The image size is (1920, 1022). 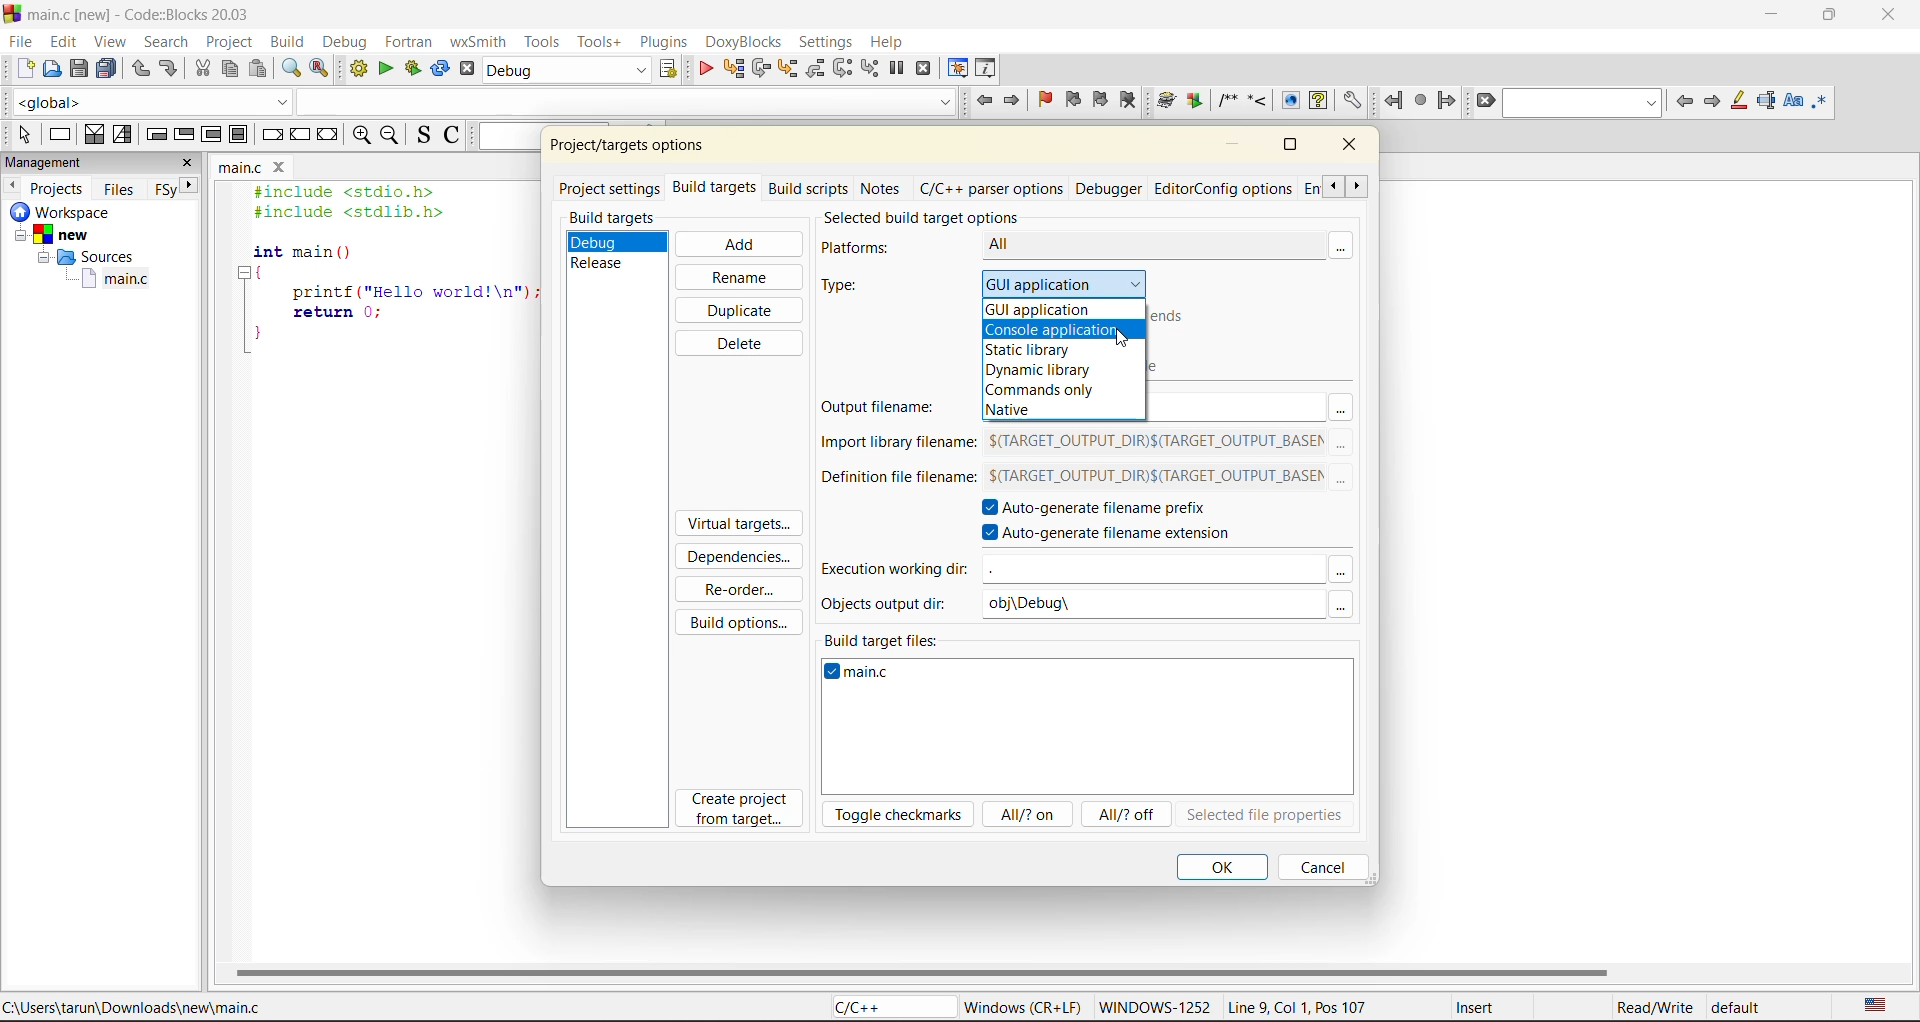 I want to click on All, so click(x=1127, y=244).